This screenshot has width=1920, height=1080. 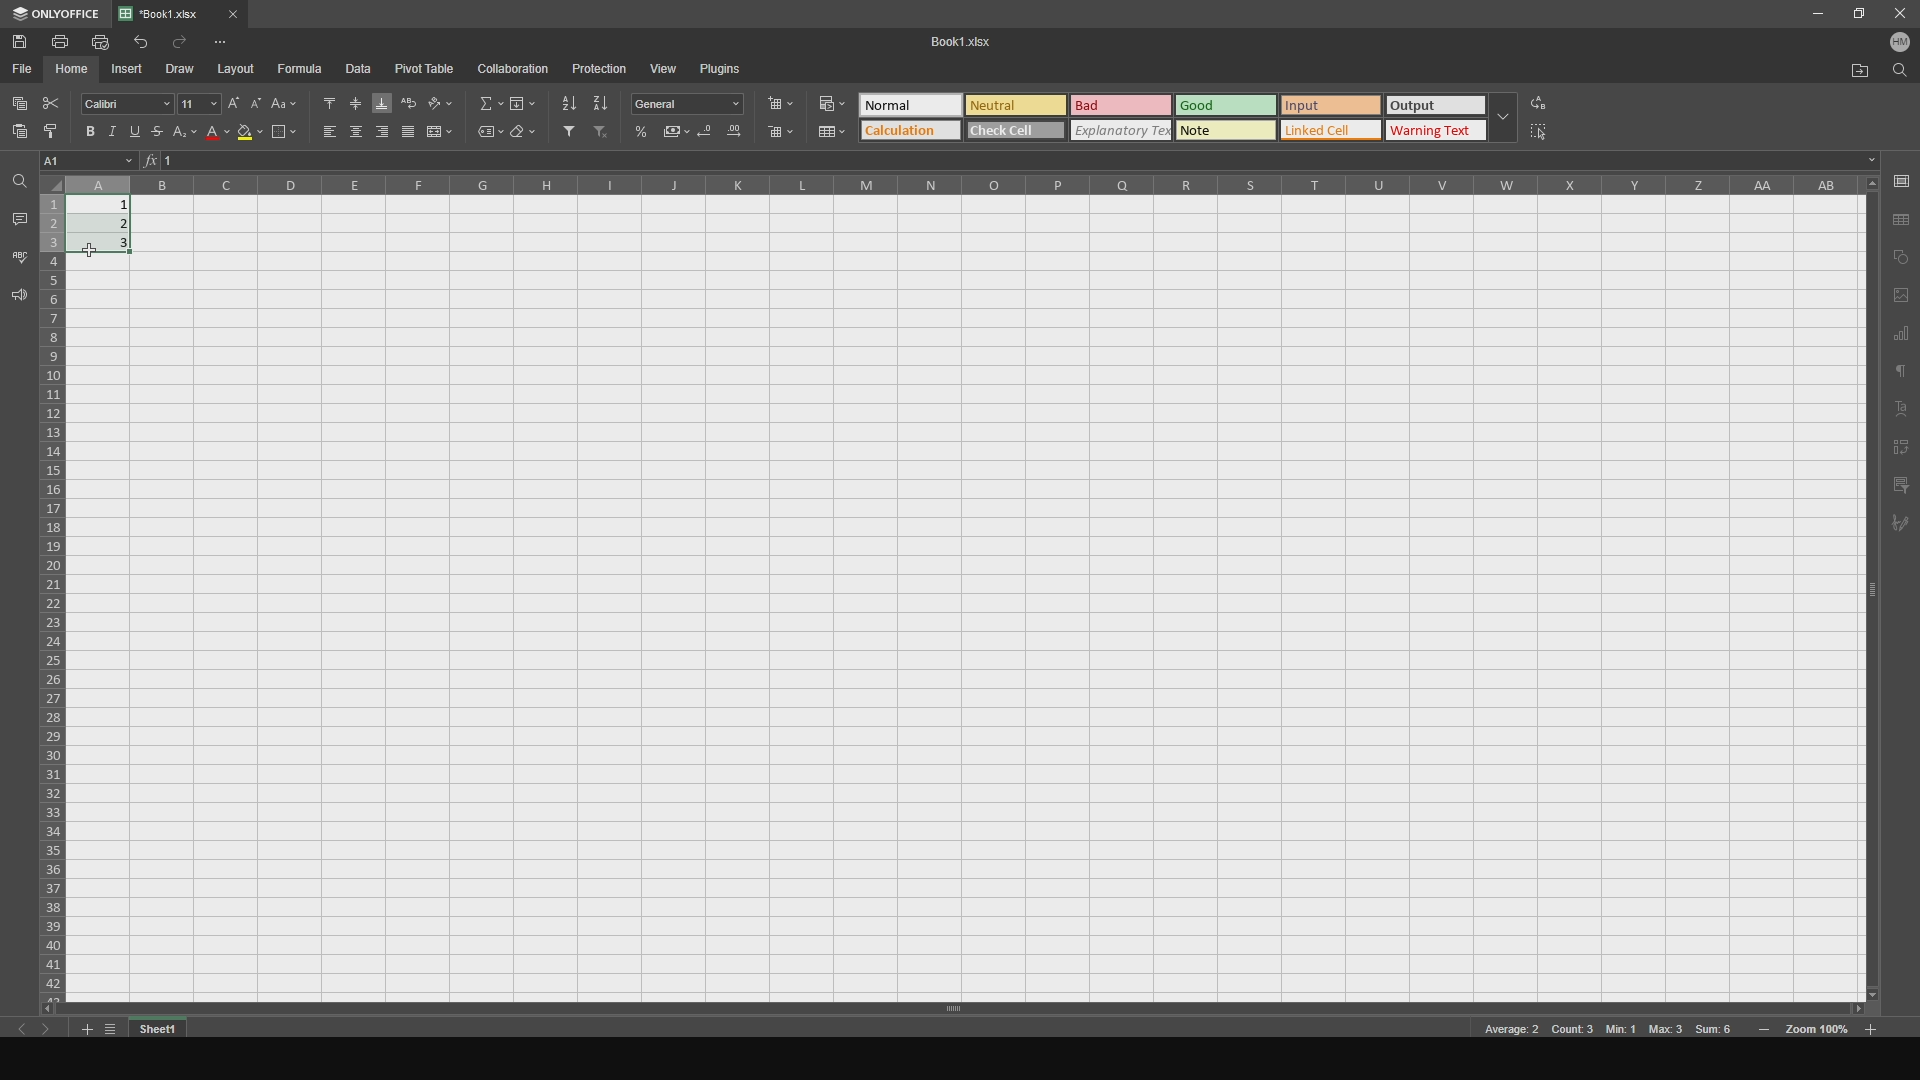 What do you see at coordinates (186, 68) in the screenshot?
I see `draw` at bounding box center [186, 68].